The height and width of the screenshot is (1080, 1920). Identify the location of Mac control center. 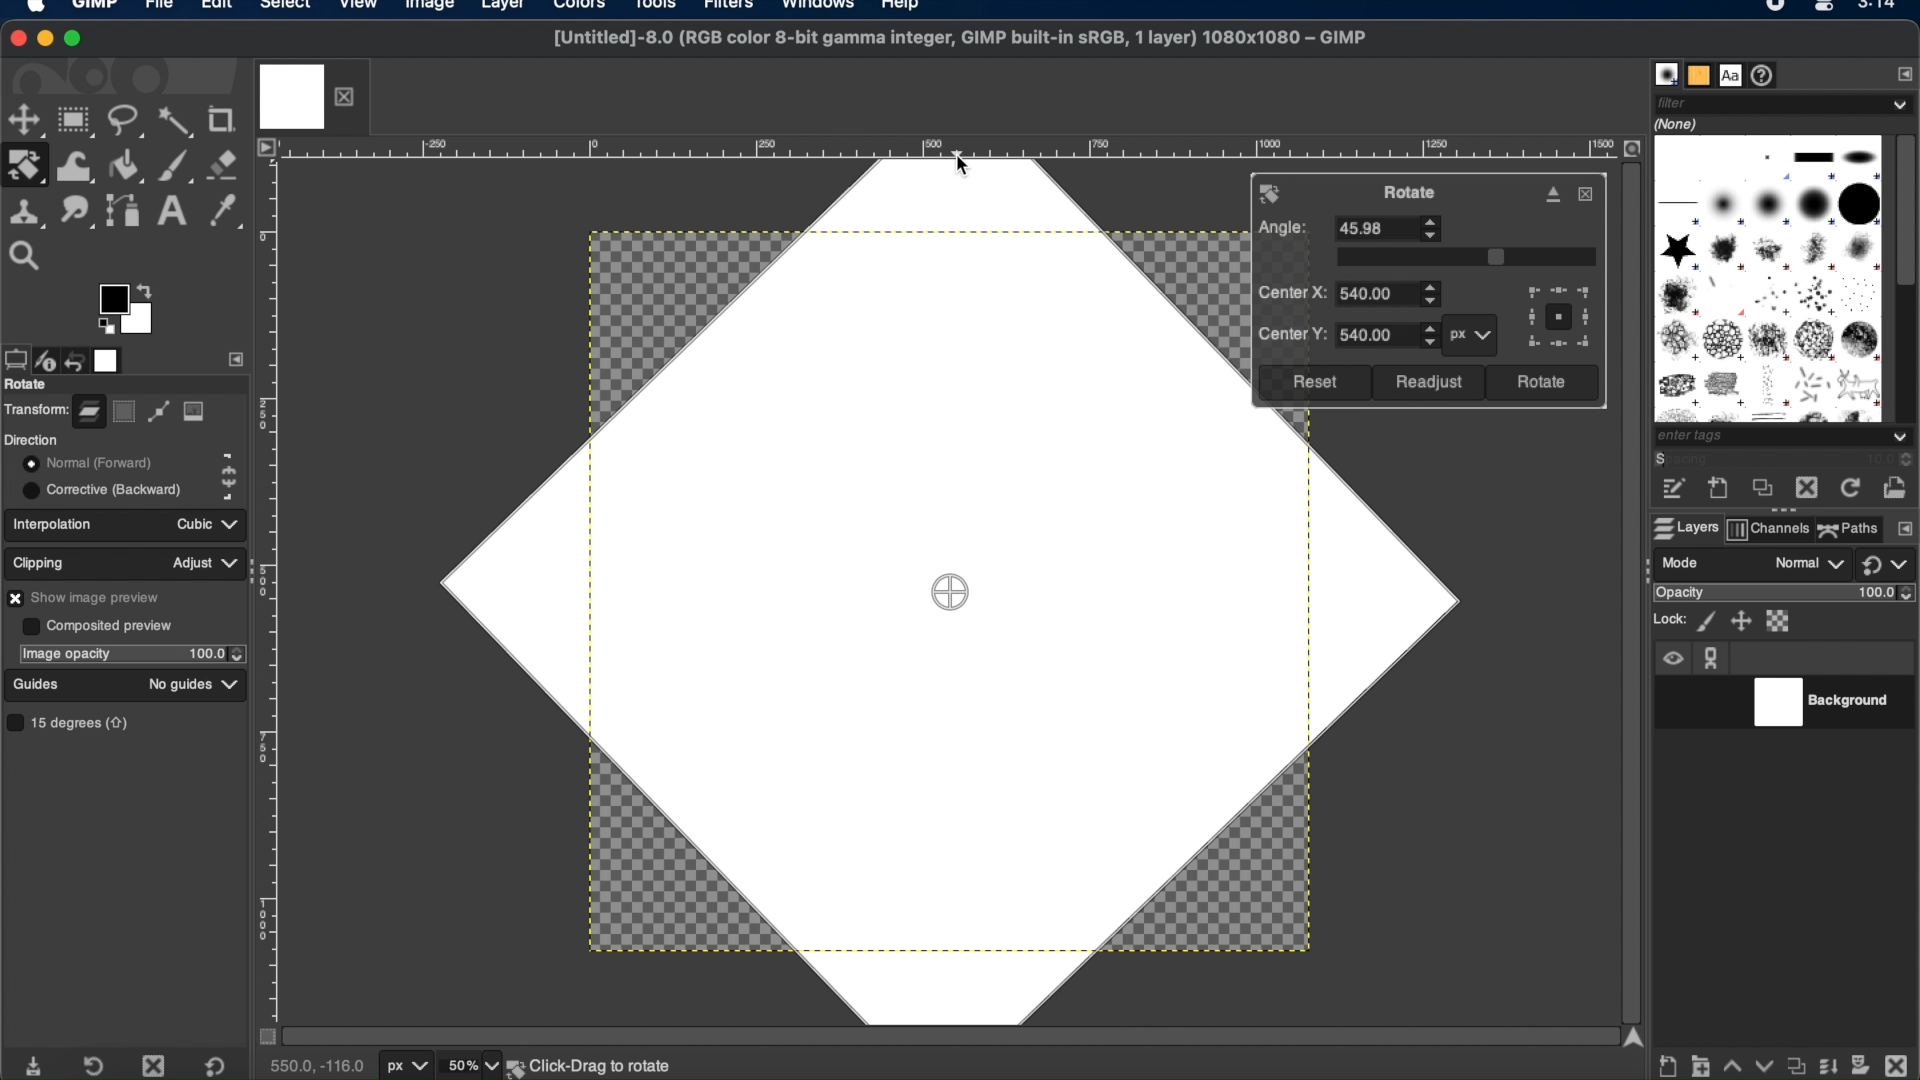
(1820, 9).